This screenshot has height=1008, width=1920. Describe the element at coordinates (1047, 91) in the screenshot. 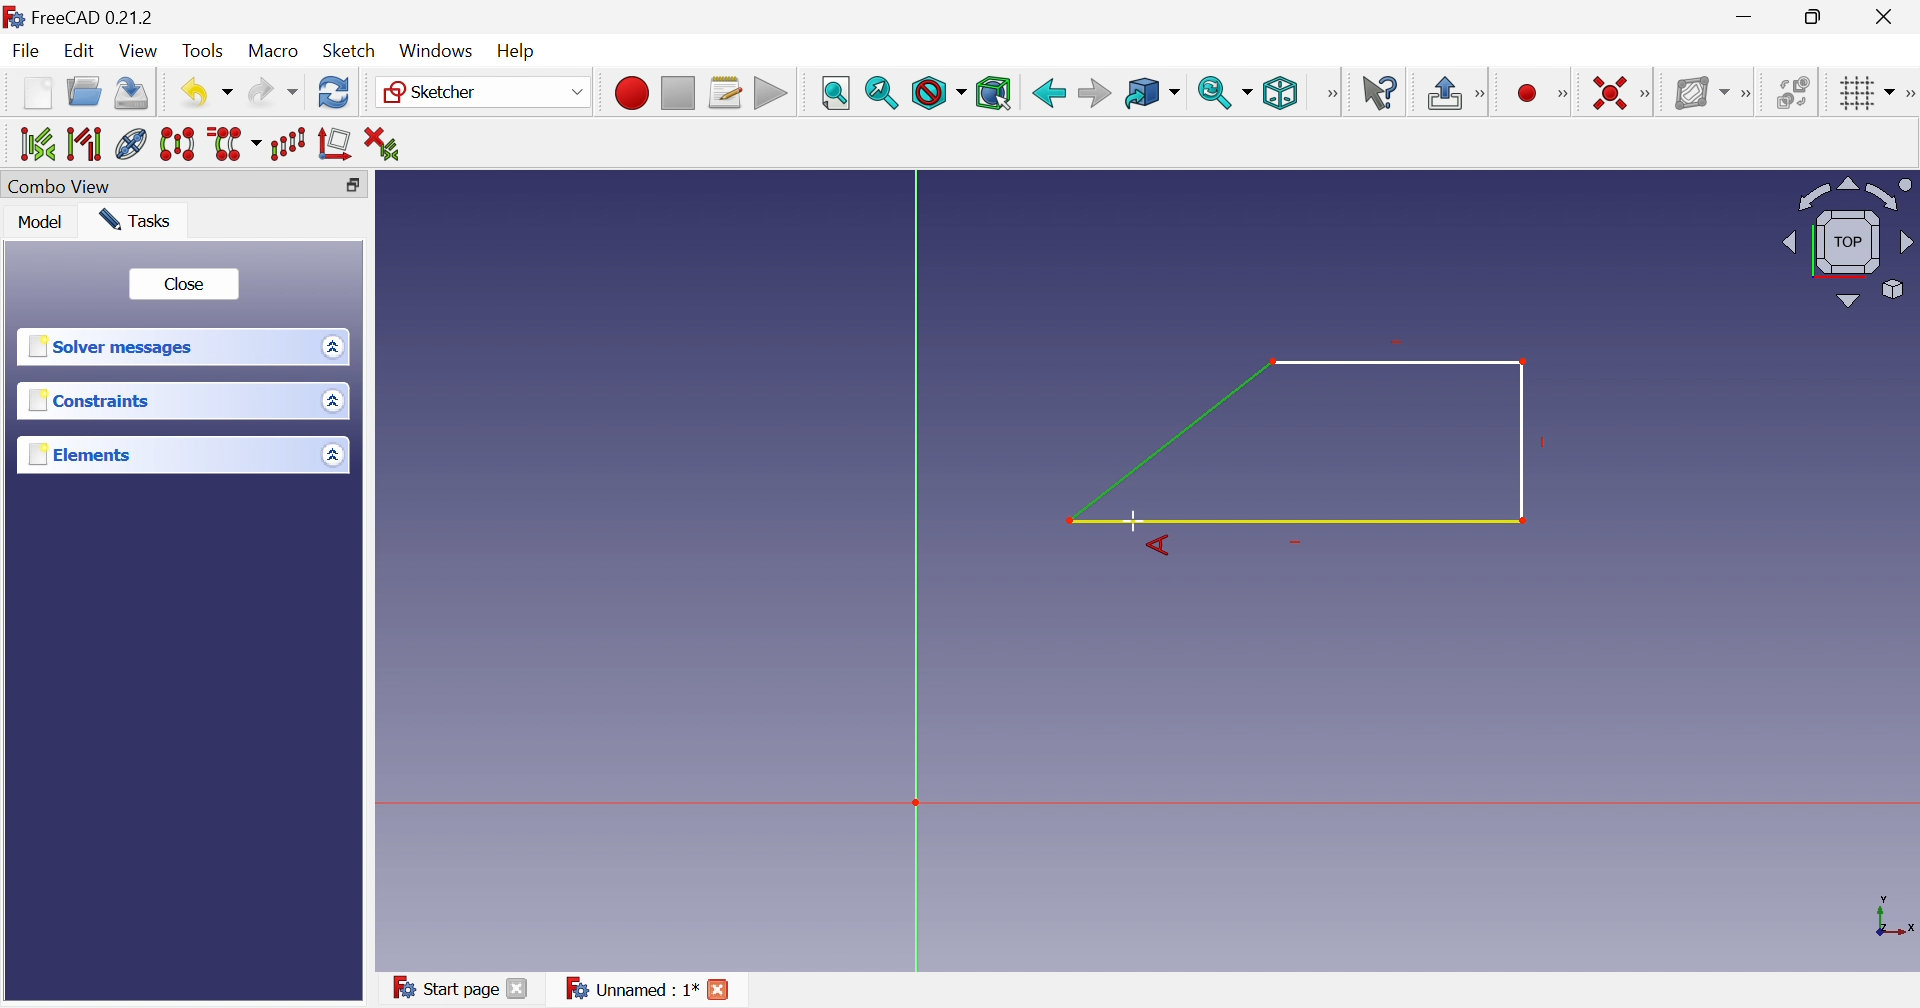

I see `Back` at that location.